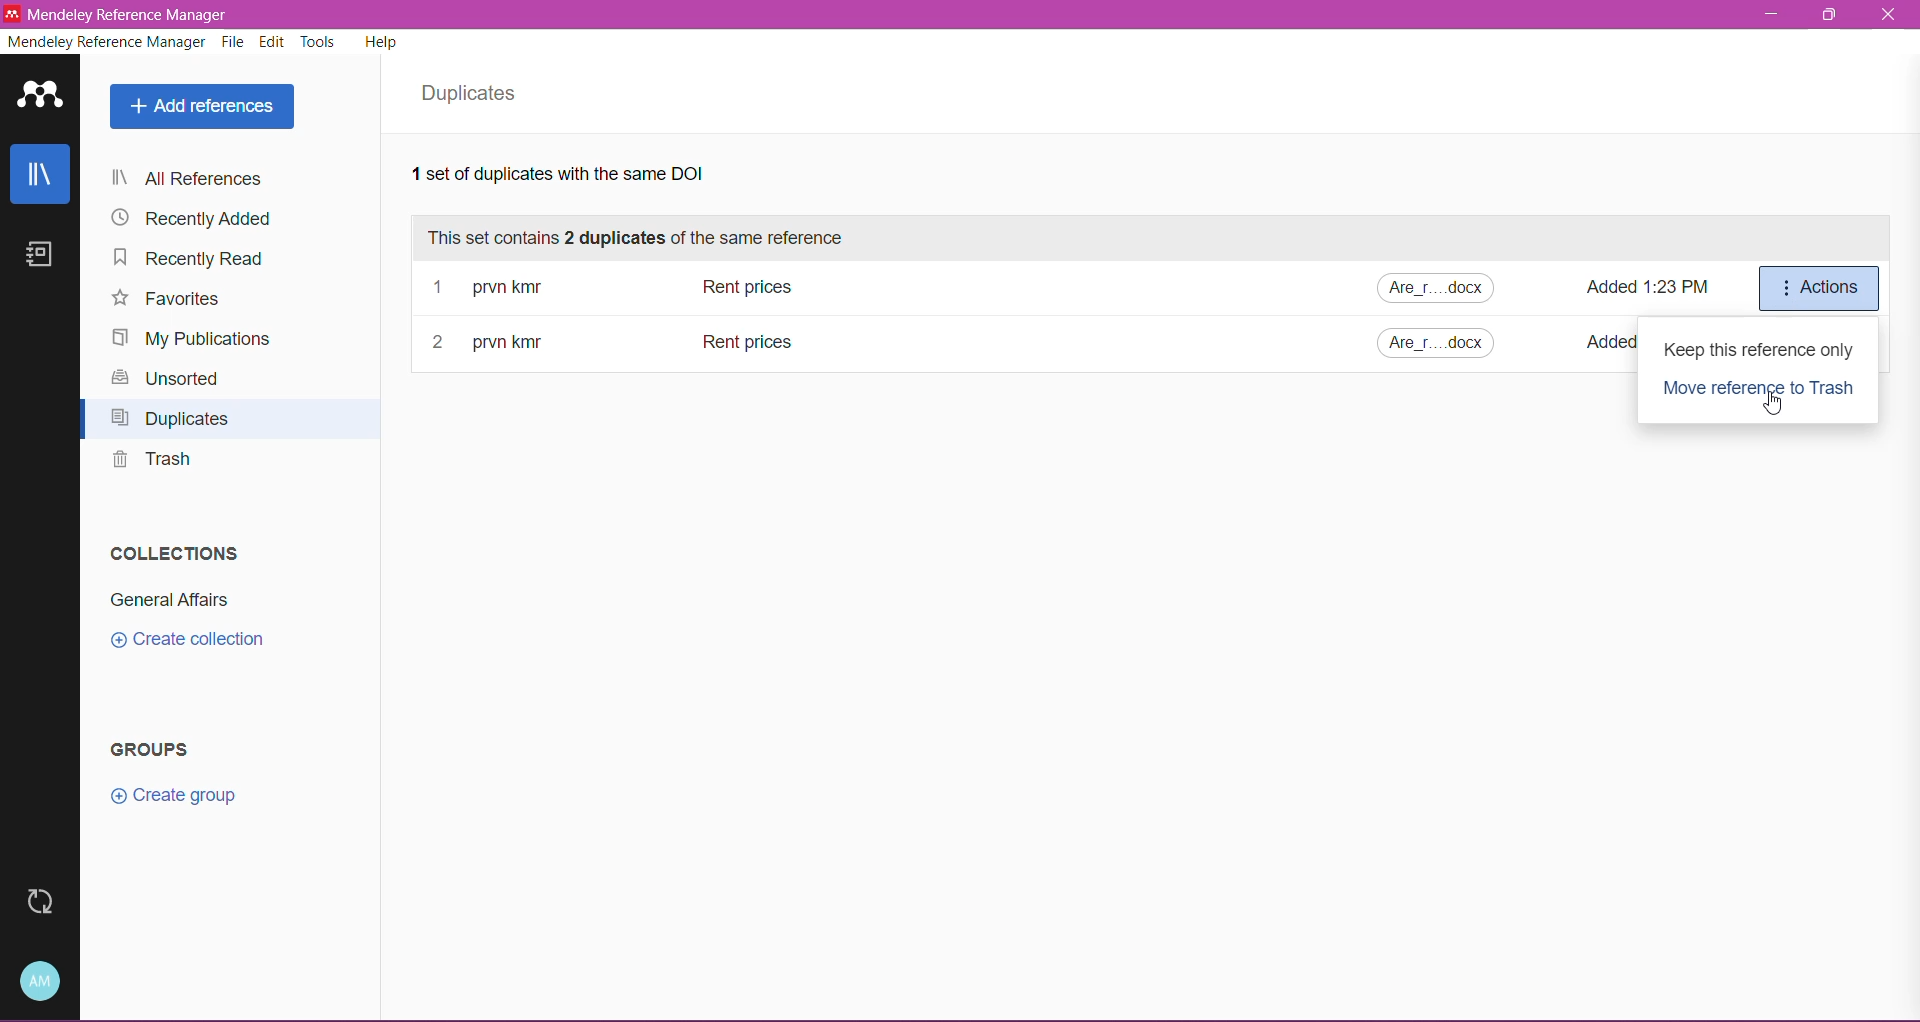 This screenshot has width=1920, height=1022. Describe the element at coordinates (201, 108) in the screenshot. I see `Add References` at that location.